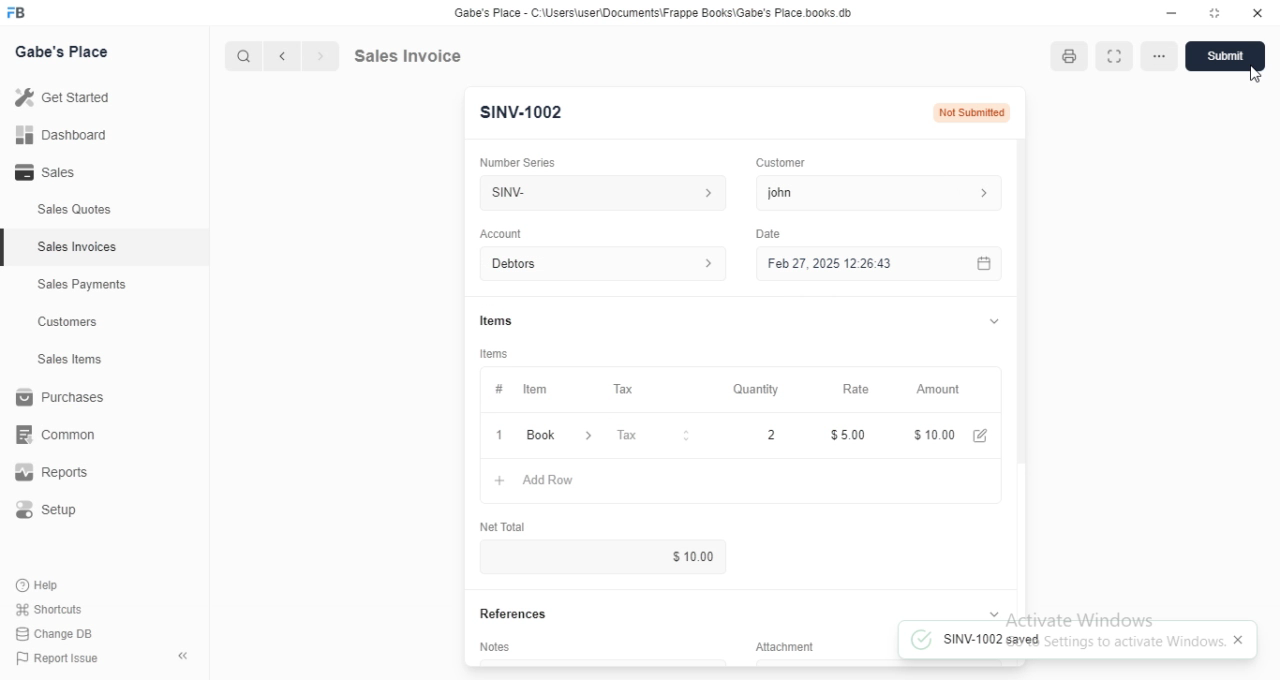 The image size is (1280, 680). I want to click on SINV-1002, so click(523, 113).